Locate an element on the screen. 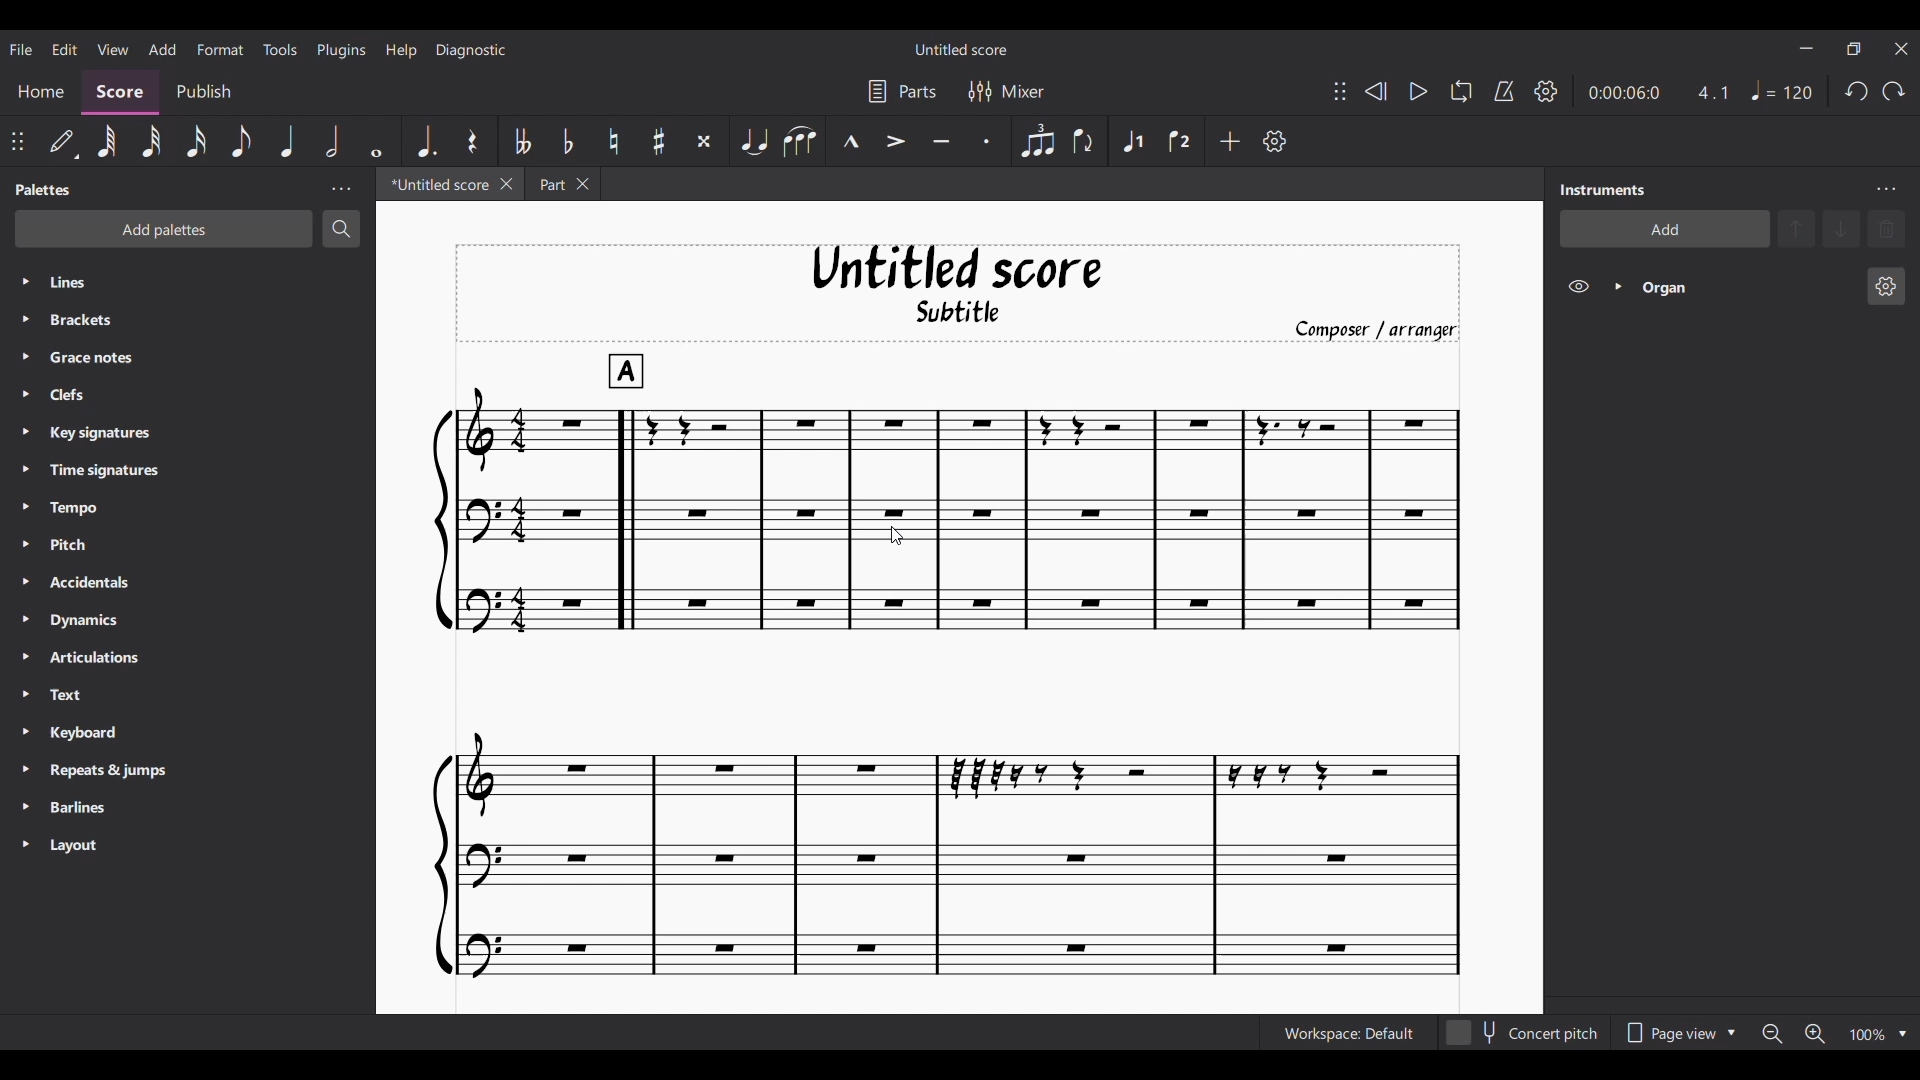 The height and width of the screenshot is (1080, 1920). View menu is located at coordinates (113, 48).